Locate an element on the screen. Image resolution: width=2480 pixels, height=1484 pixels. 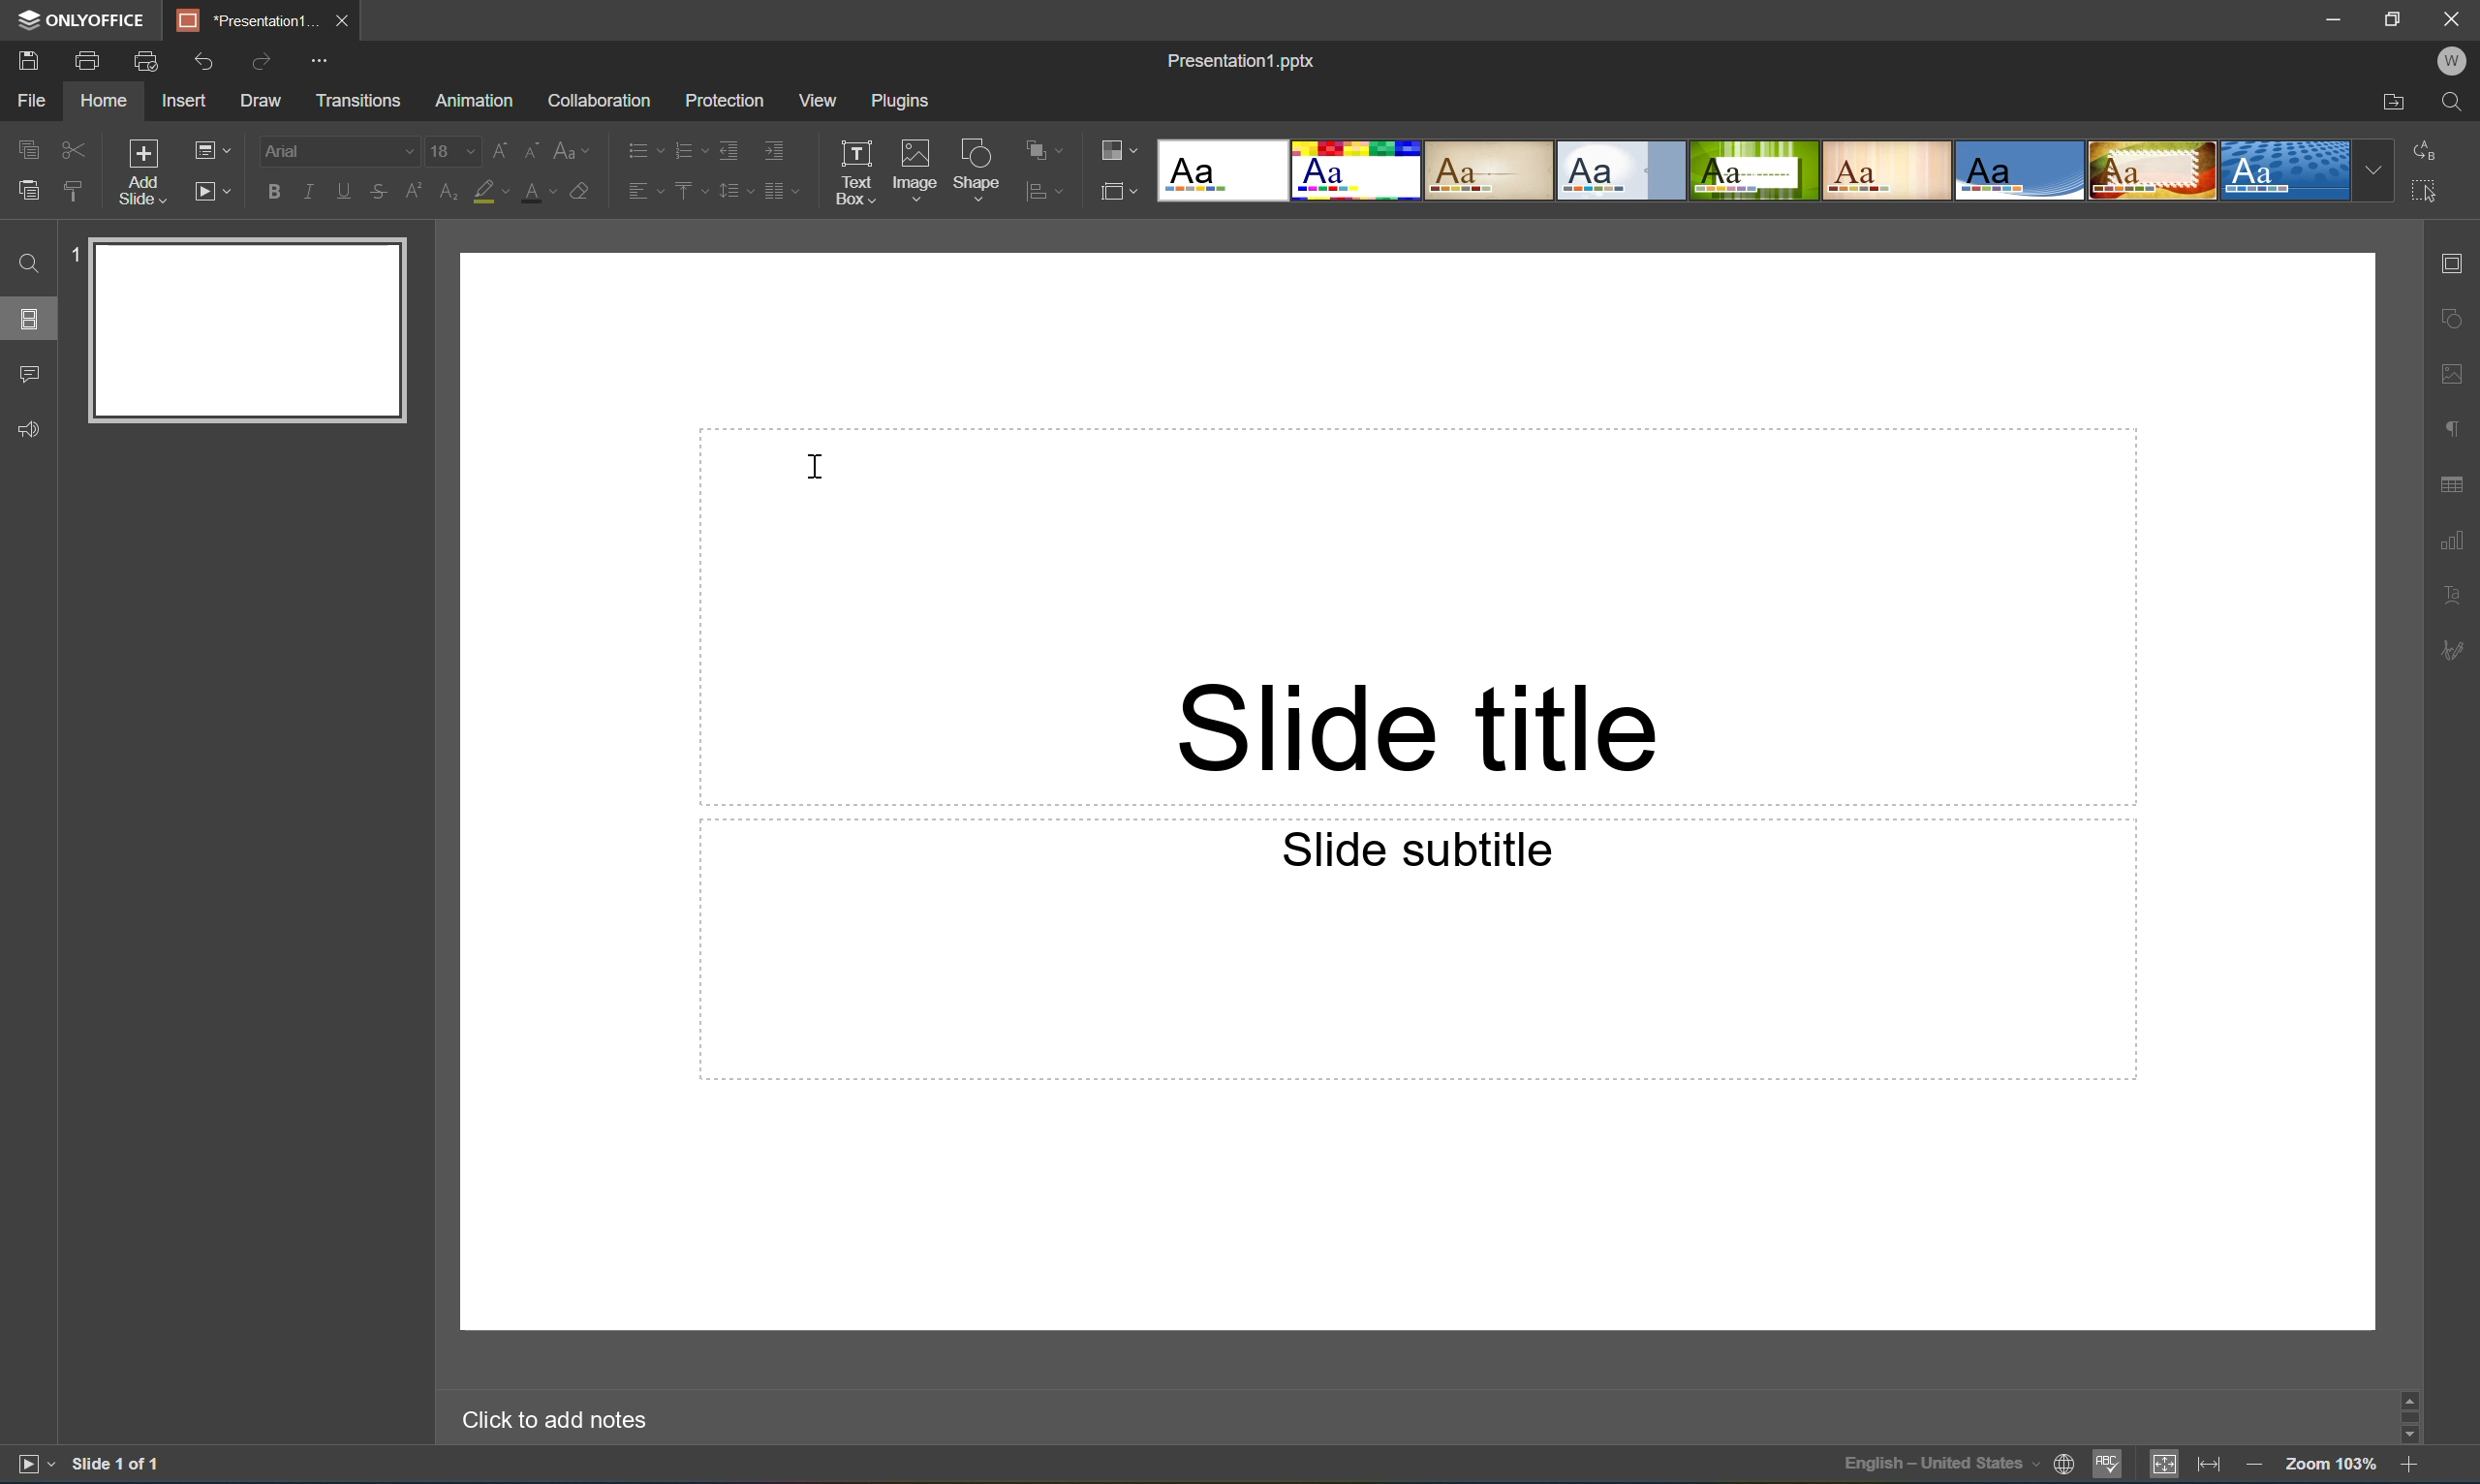
Welcome is located at coordinates (2454, 60).